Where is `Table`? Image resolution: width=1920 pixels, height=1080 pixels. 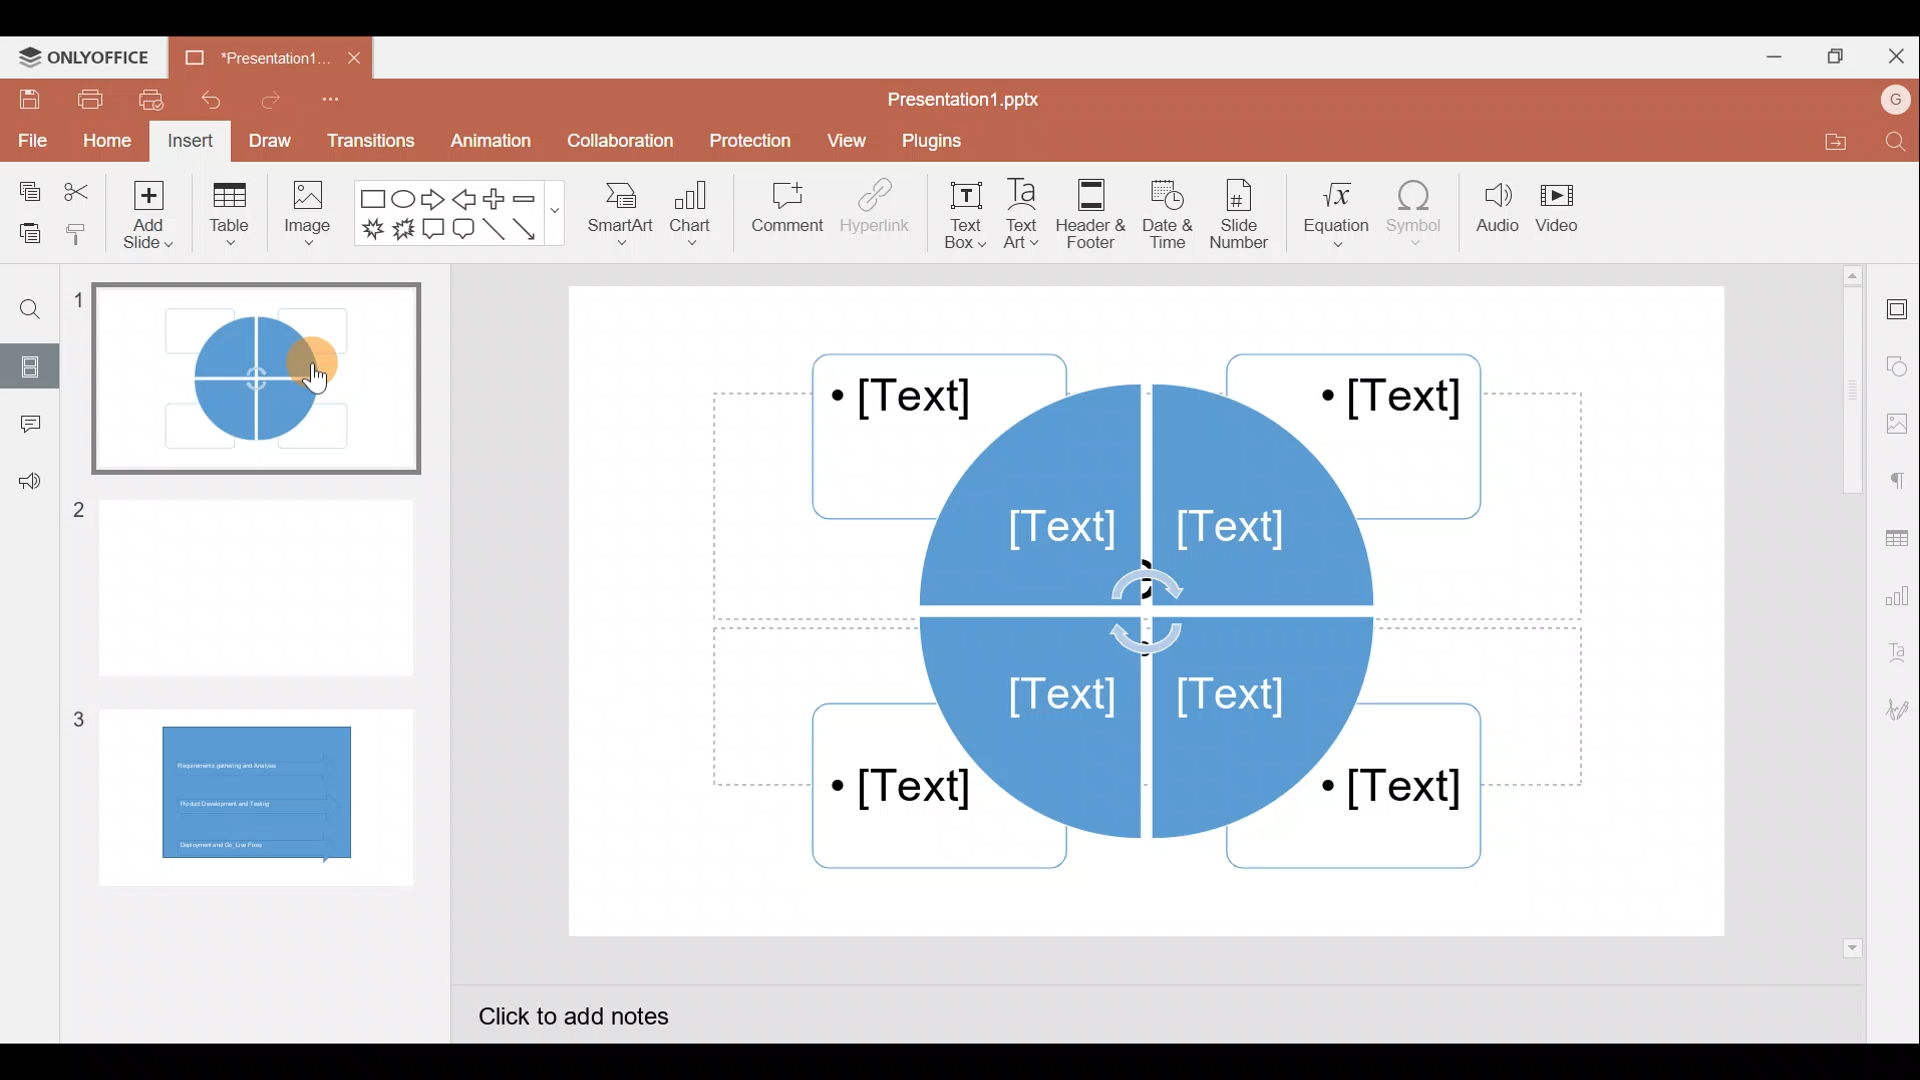 Table is located at coordinates (229, 218).